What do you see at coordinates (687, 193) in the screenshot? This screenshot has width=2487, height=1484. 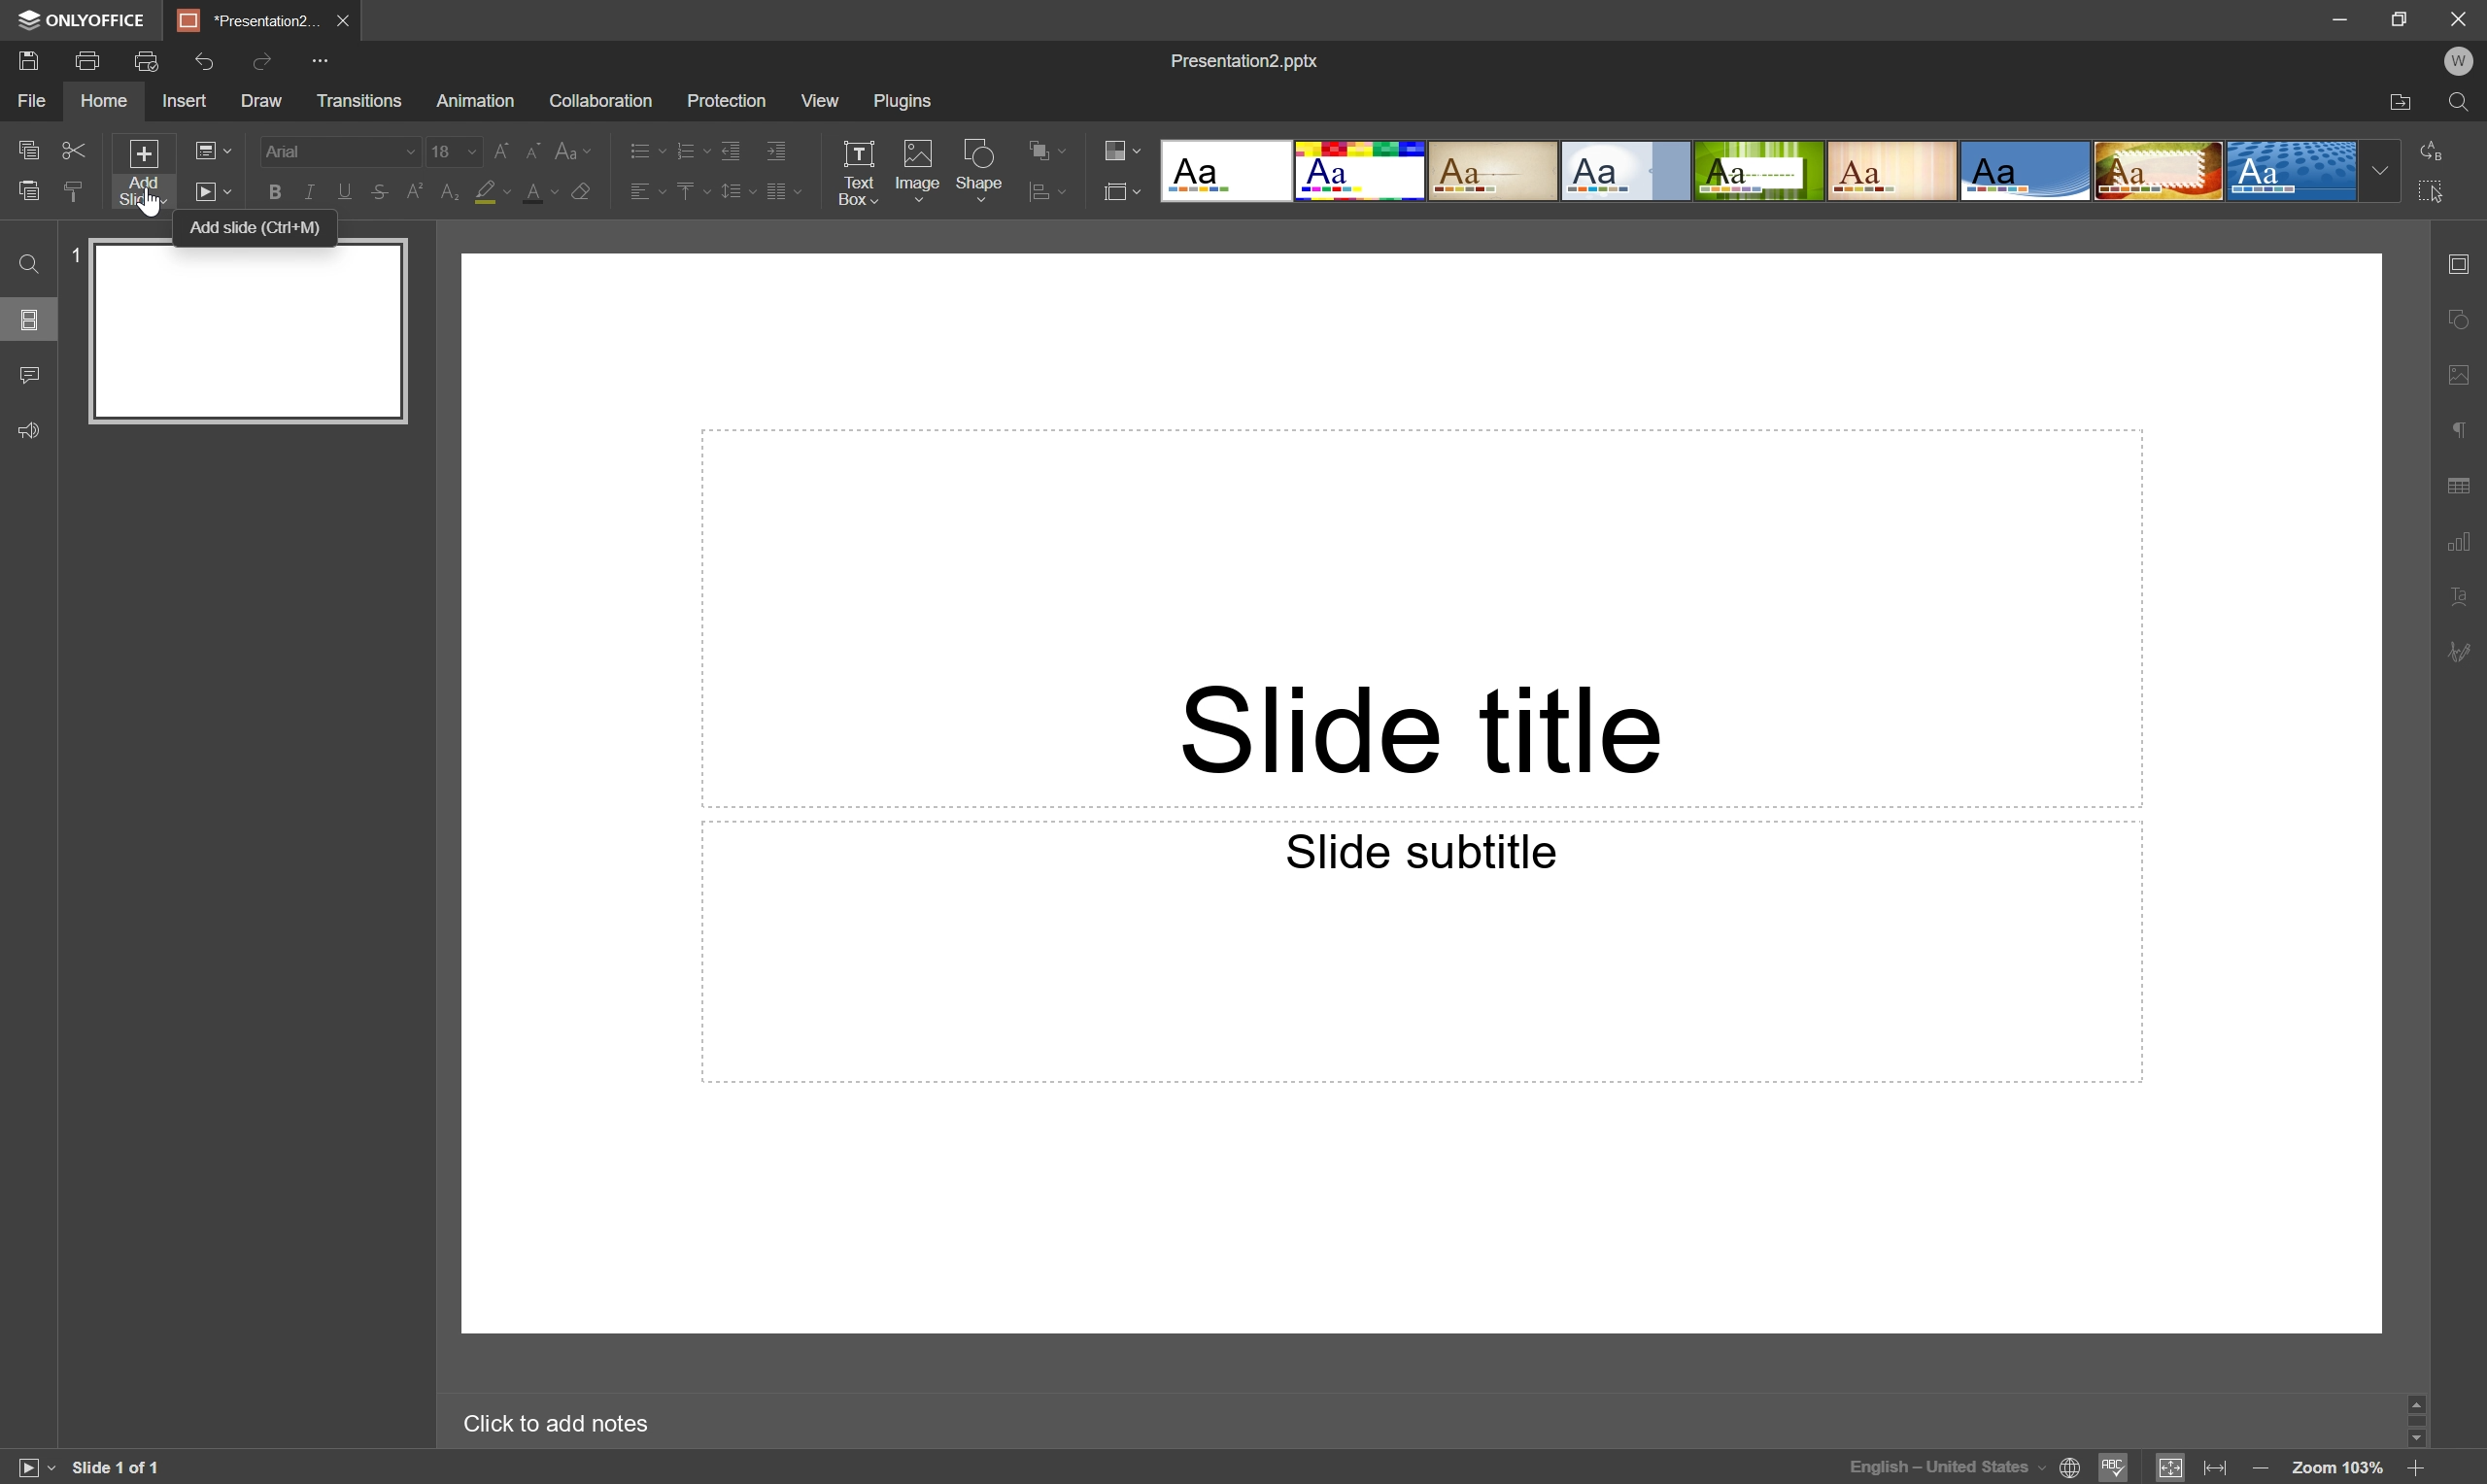 I see `Vertical align` at bounding box center [687, 193].